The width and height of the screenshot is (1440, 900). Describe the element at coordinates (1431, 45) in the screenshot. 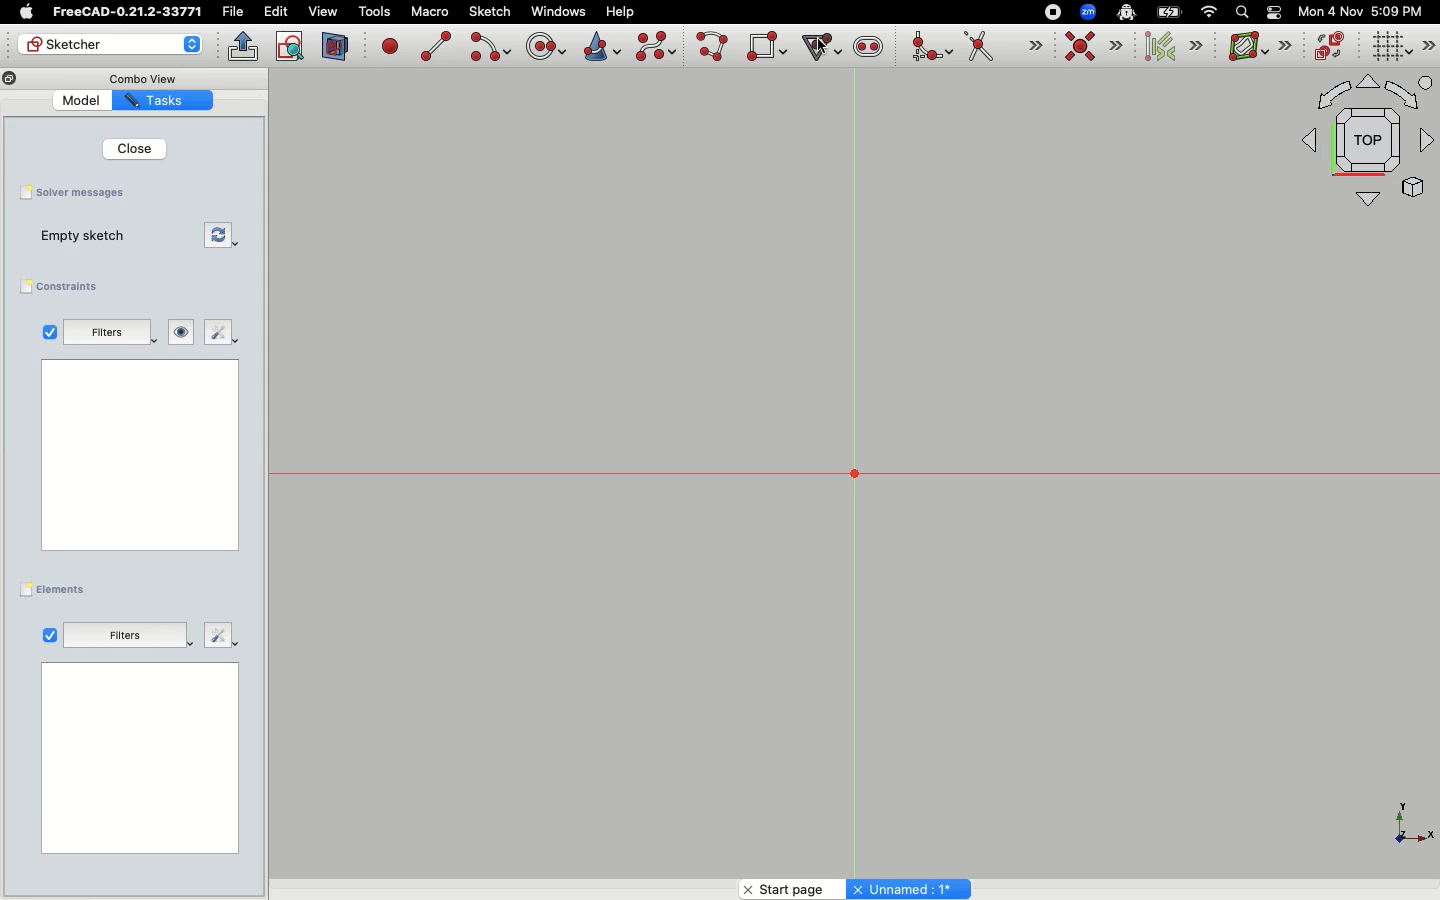

I see `Sketch editor tools` at that location.